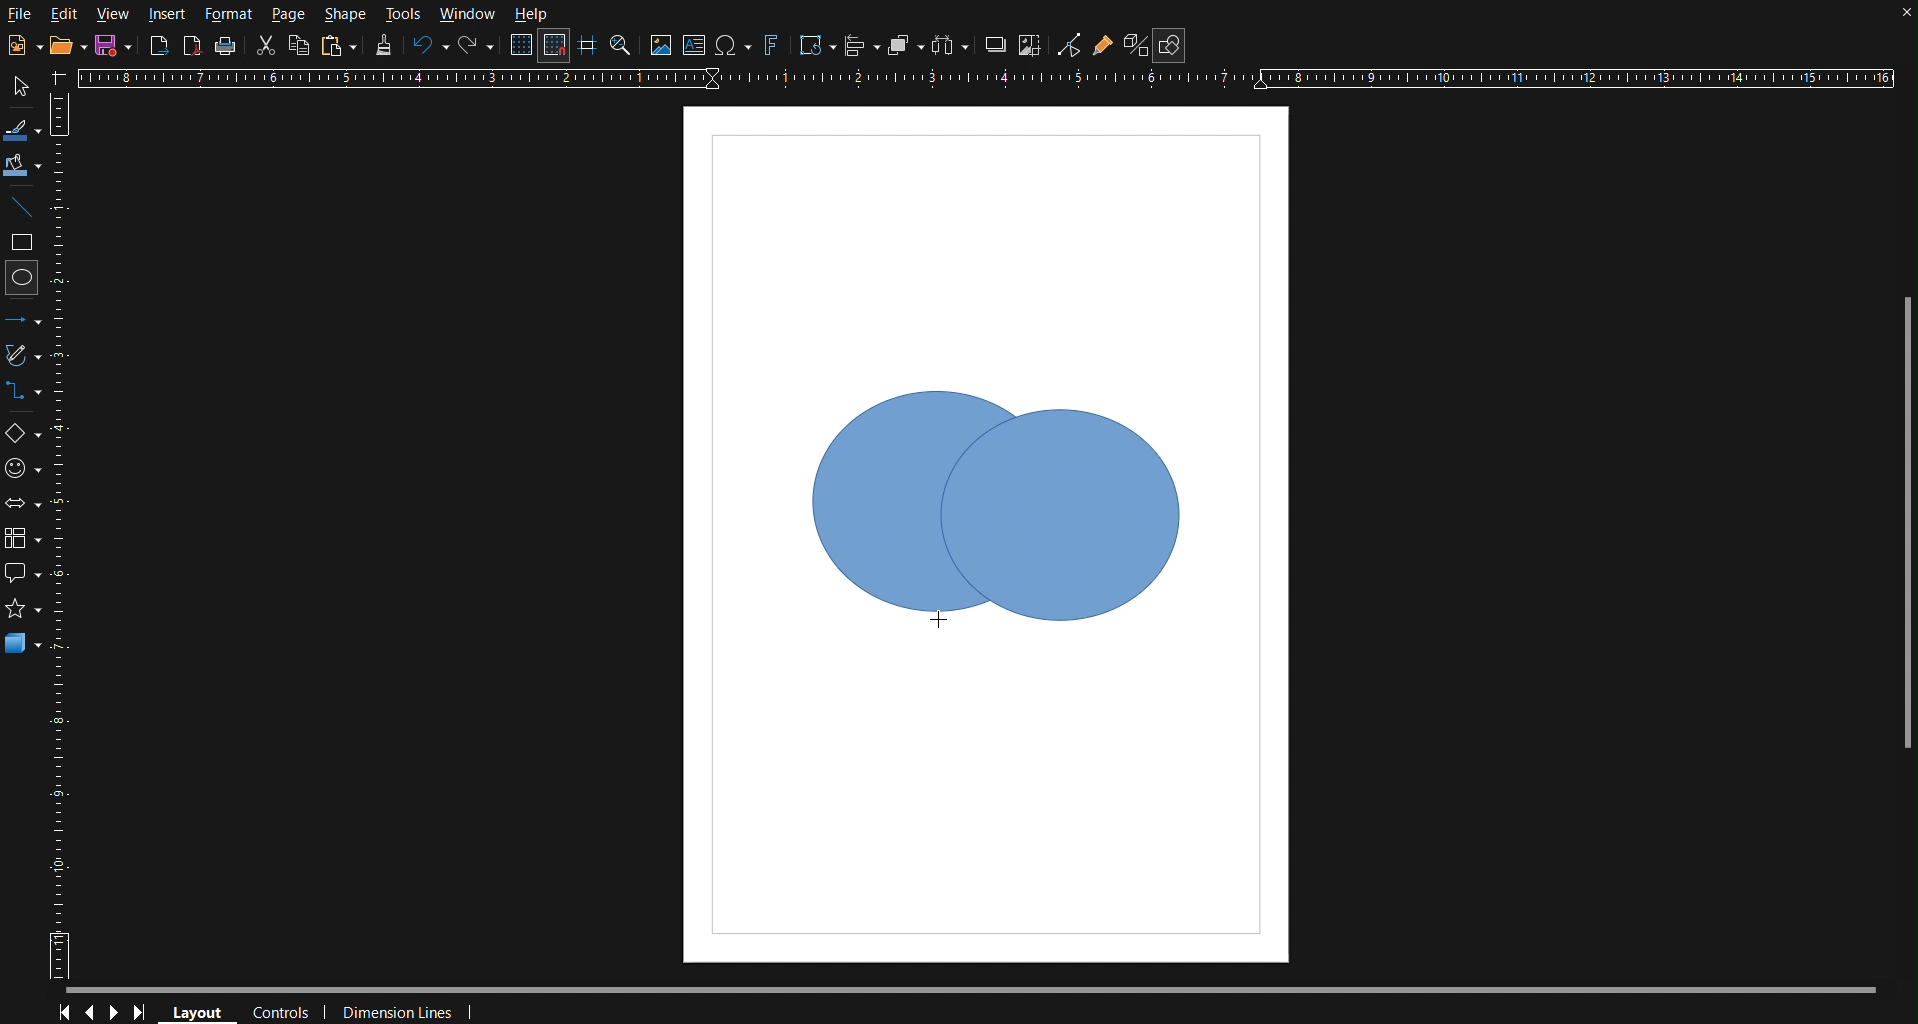 Image resolution: width=1918 pixels, height=1024 pixels. I want to click on Align, so click(861, 45).